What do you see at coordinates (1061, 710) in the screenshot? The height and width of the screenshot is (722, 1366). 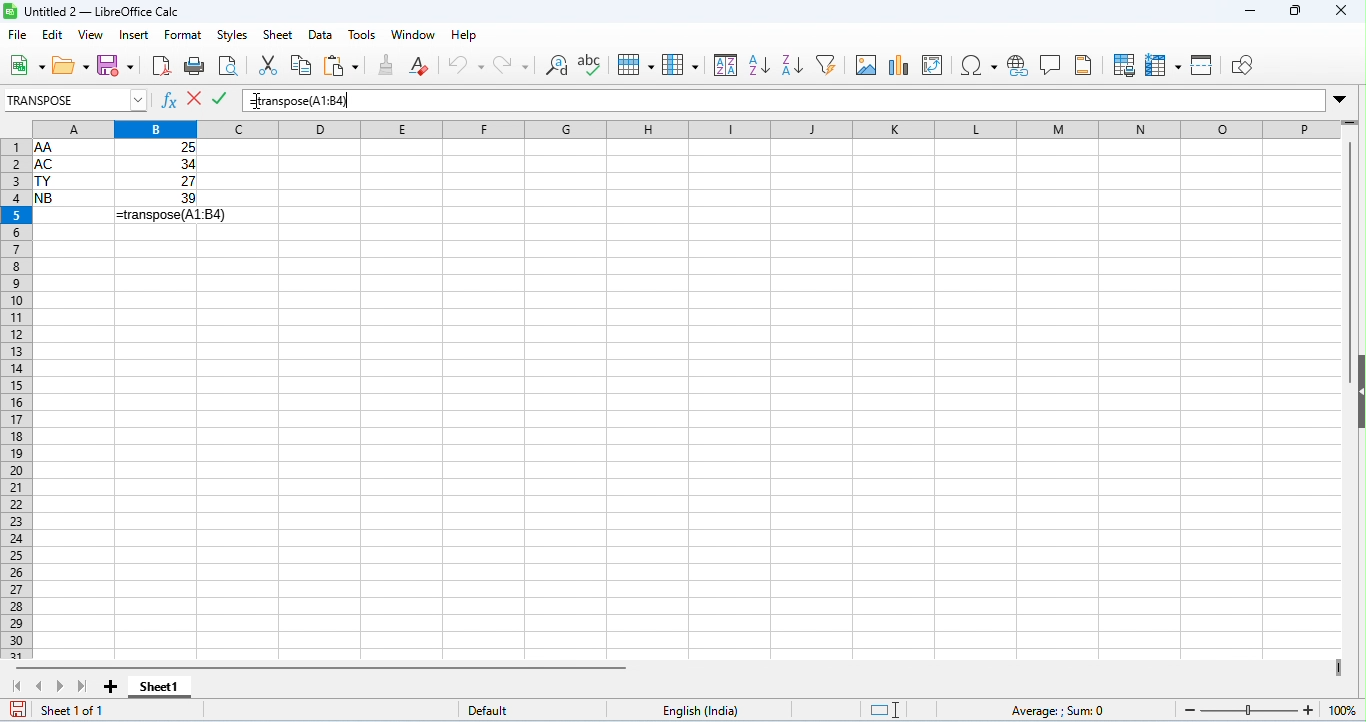 I see `formula` at bounding box center [1061, 710].